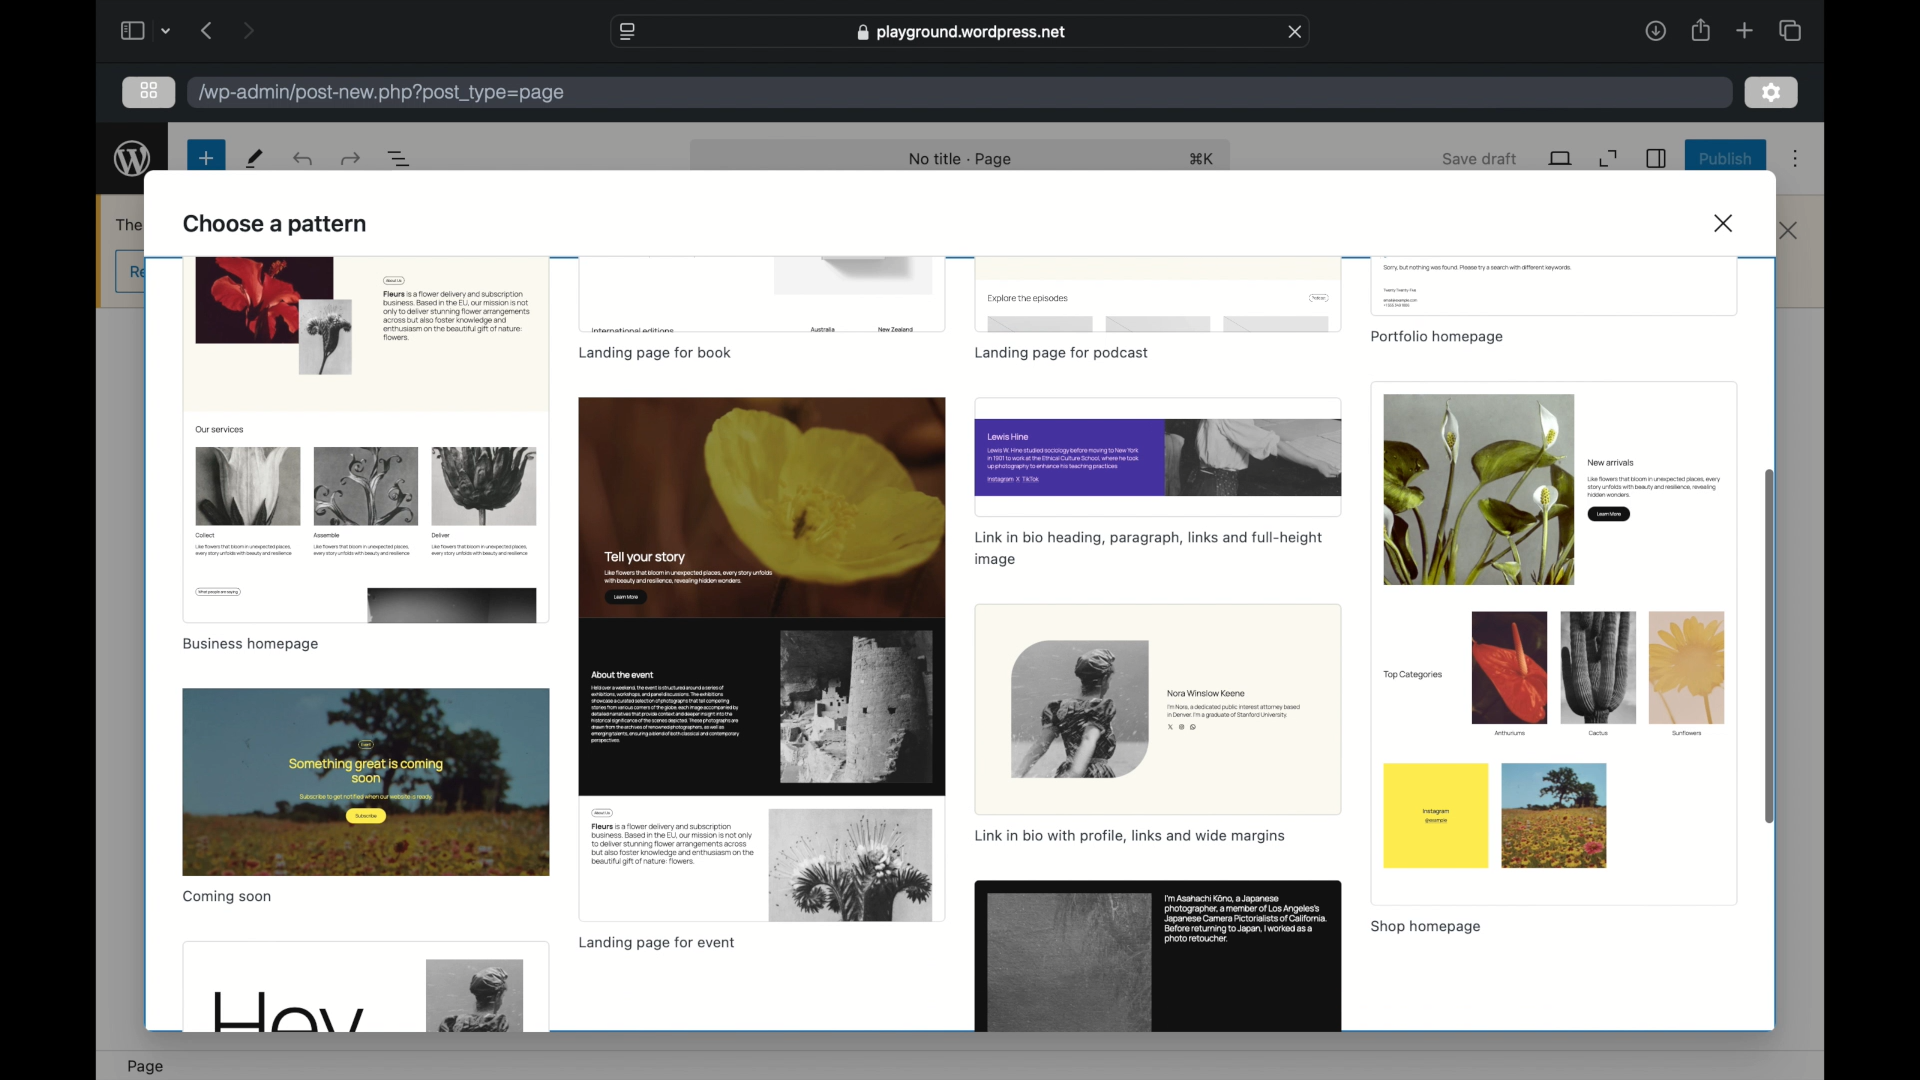 The image size is (1920, 1080). Describe the element at coordinates (1789, 231) in the screenshot. I see `close` at that location.